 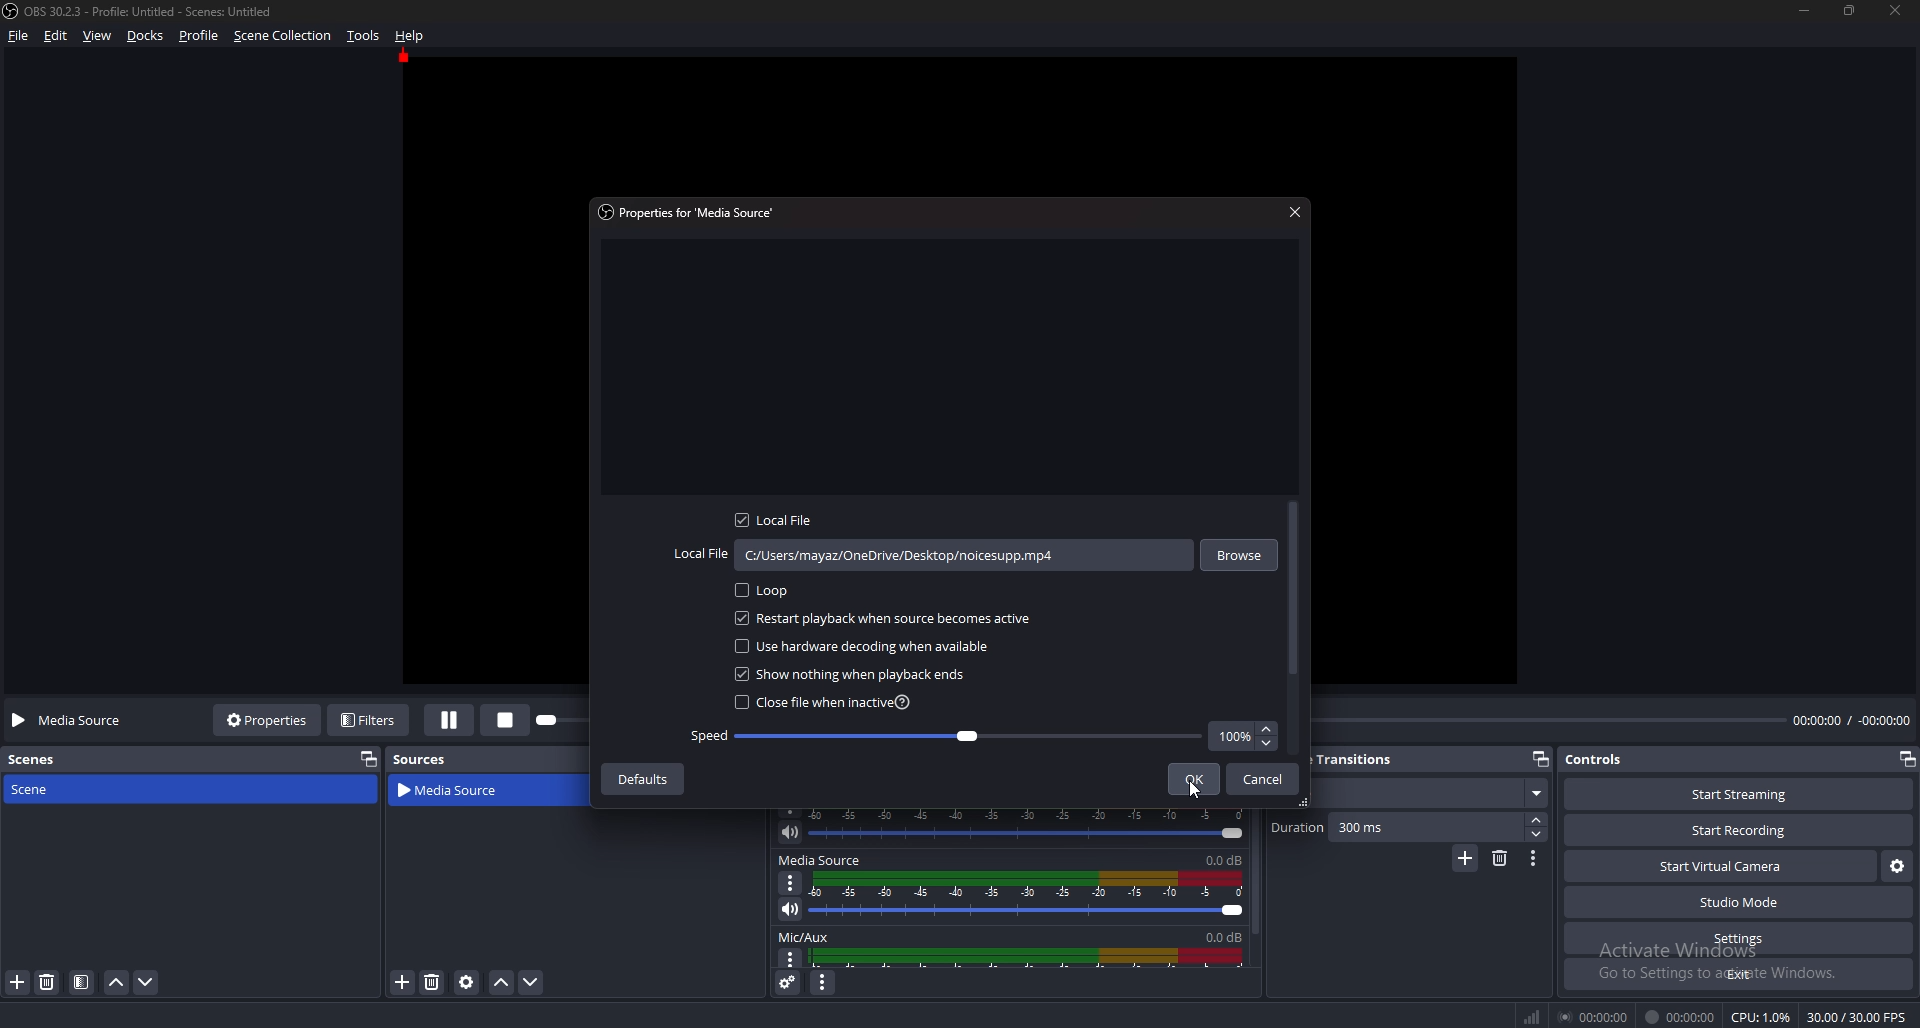 What do you see at coordinates (1227, 858) in the screenshot?
I see `0.0db` at bounding box center [1227, 858].